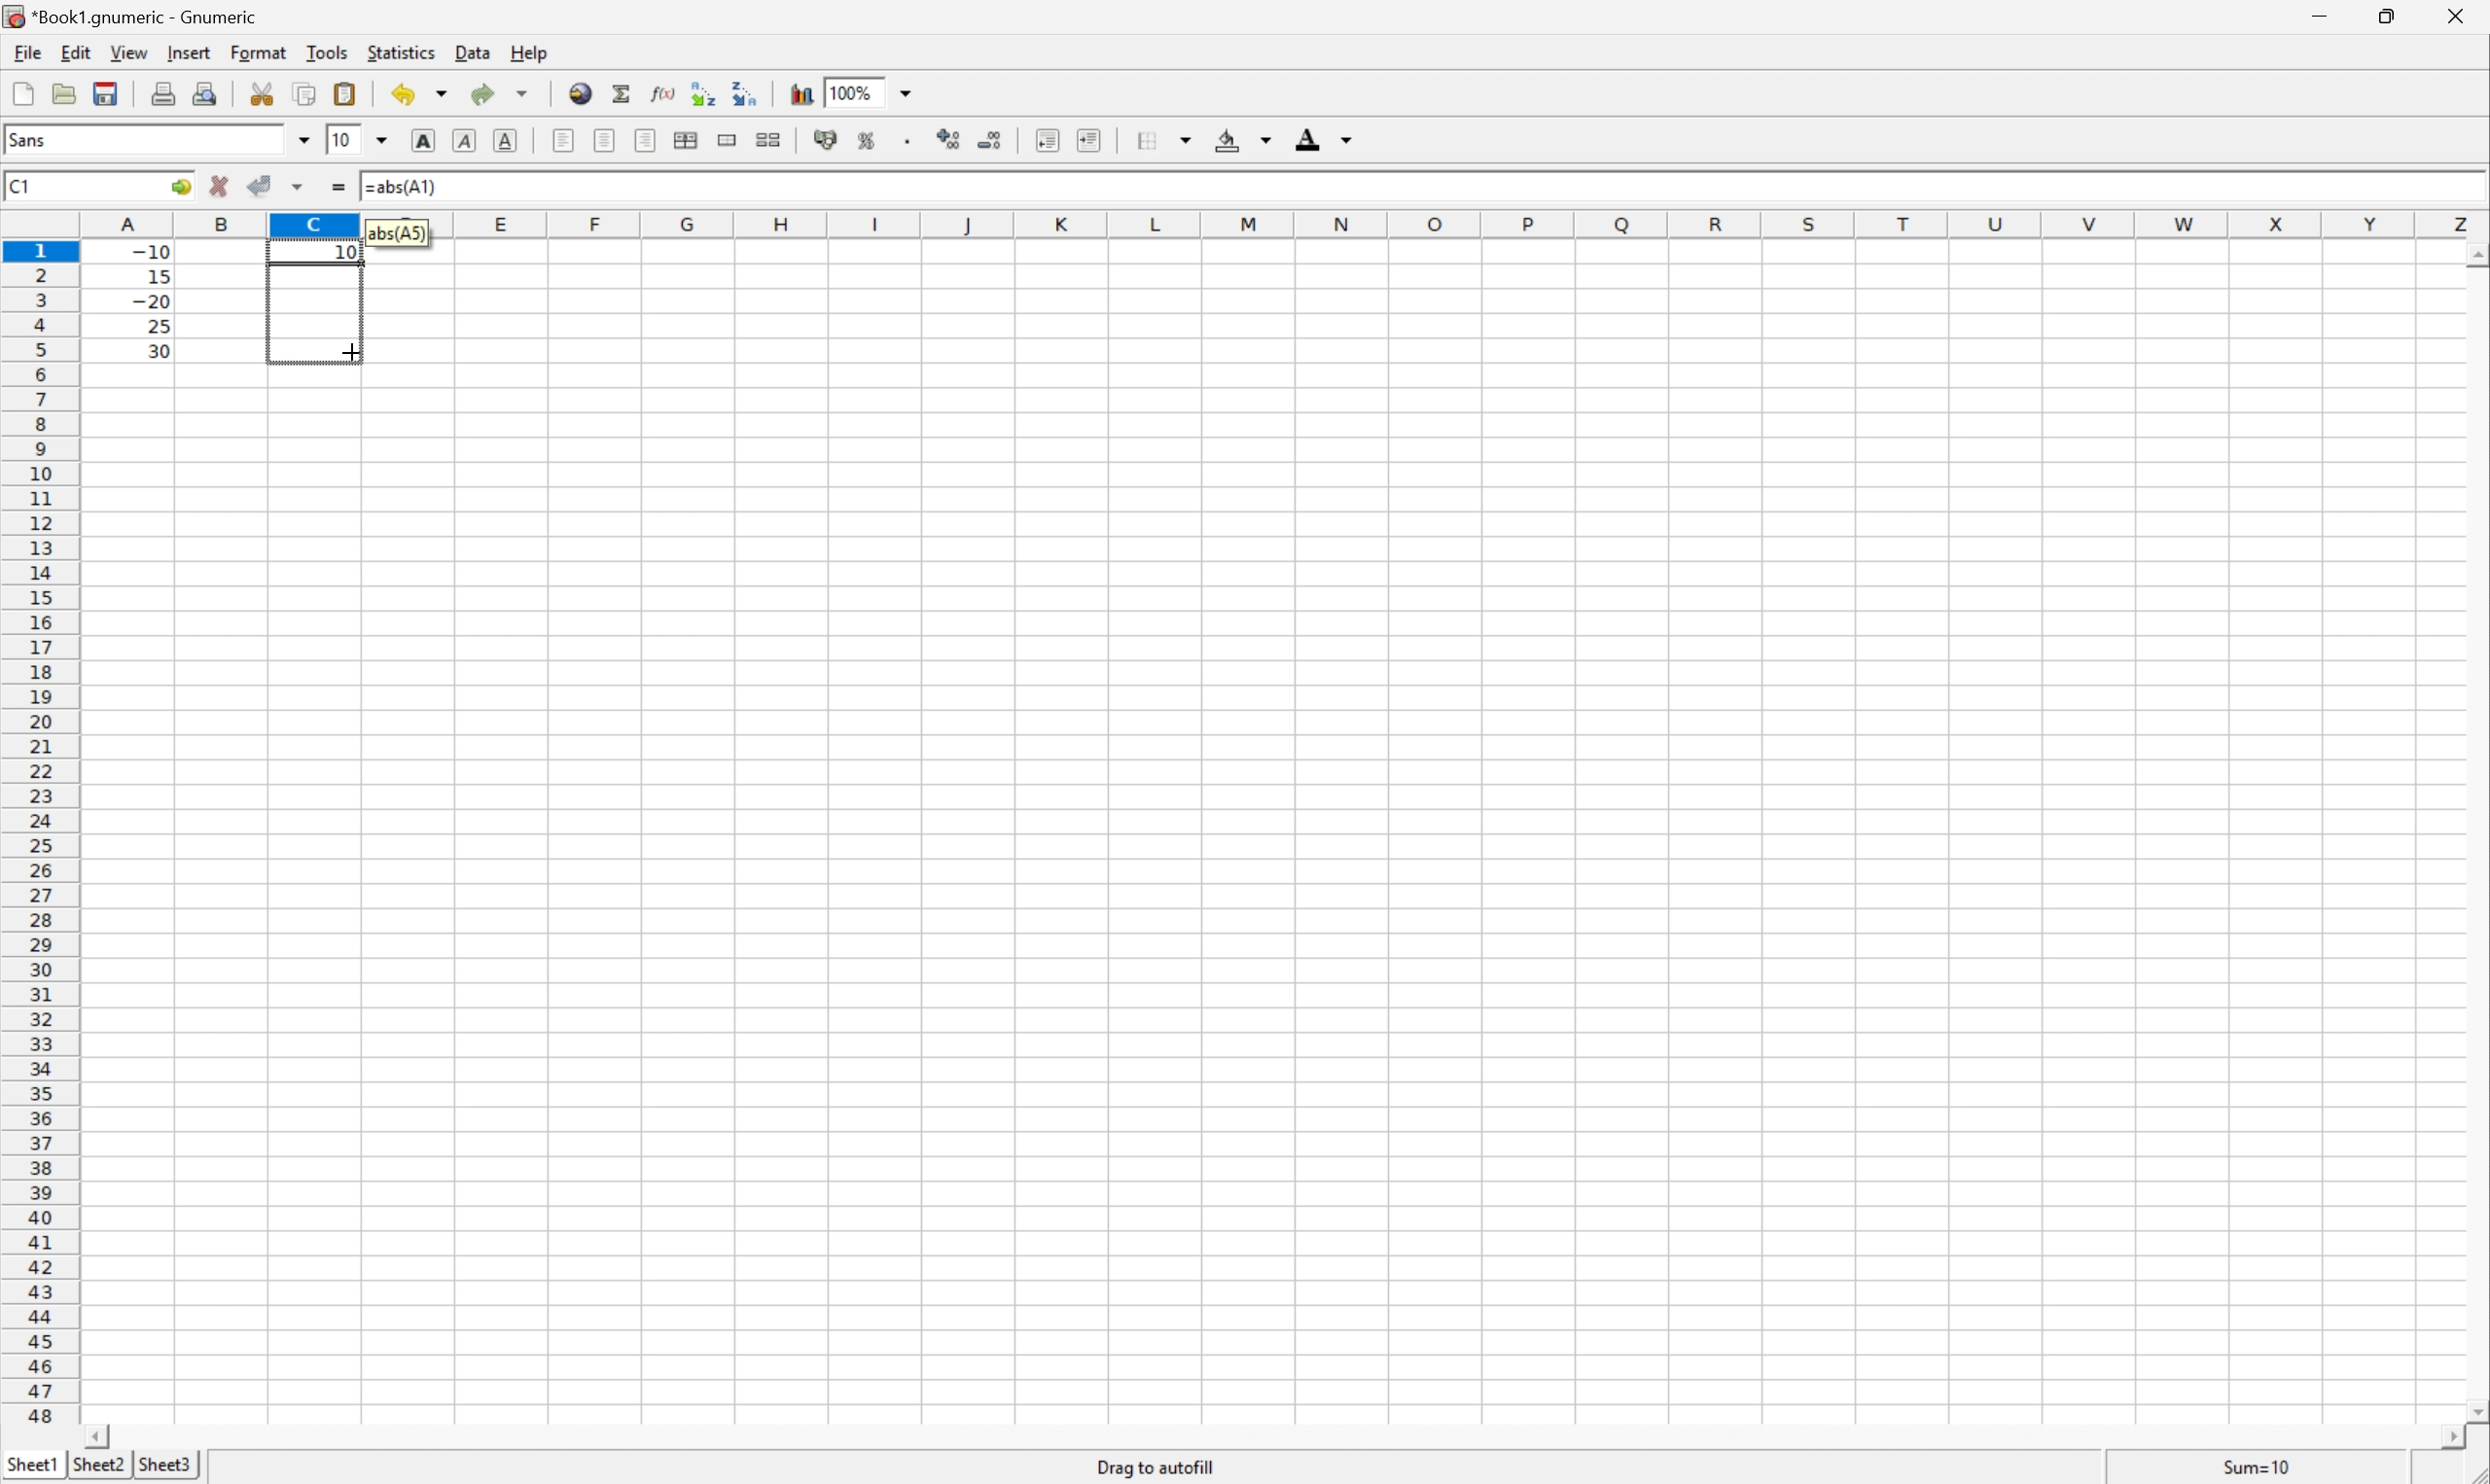 The width and height of the screenshot is (2490, 1484). I want to click on Drop Down, so click(1191, 136).